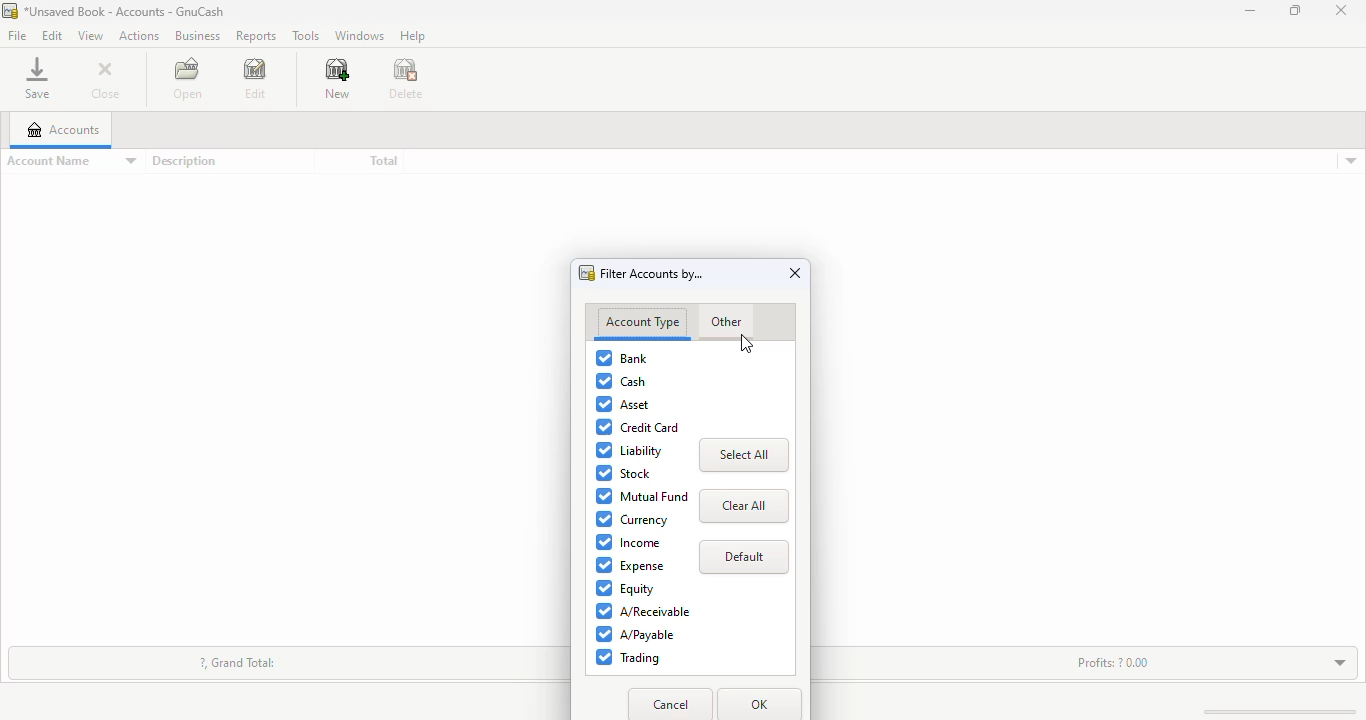 This screenshot has width=1366, height=720. Describe the element at coordinates (254, 80) in the screenshot. I see `edit` at that location.